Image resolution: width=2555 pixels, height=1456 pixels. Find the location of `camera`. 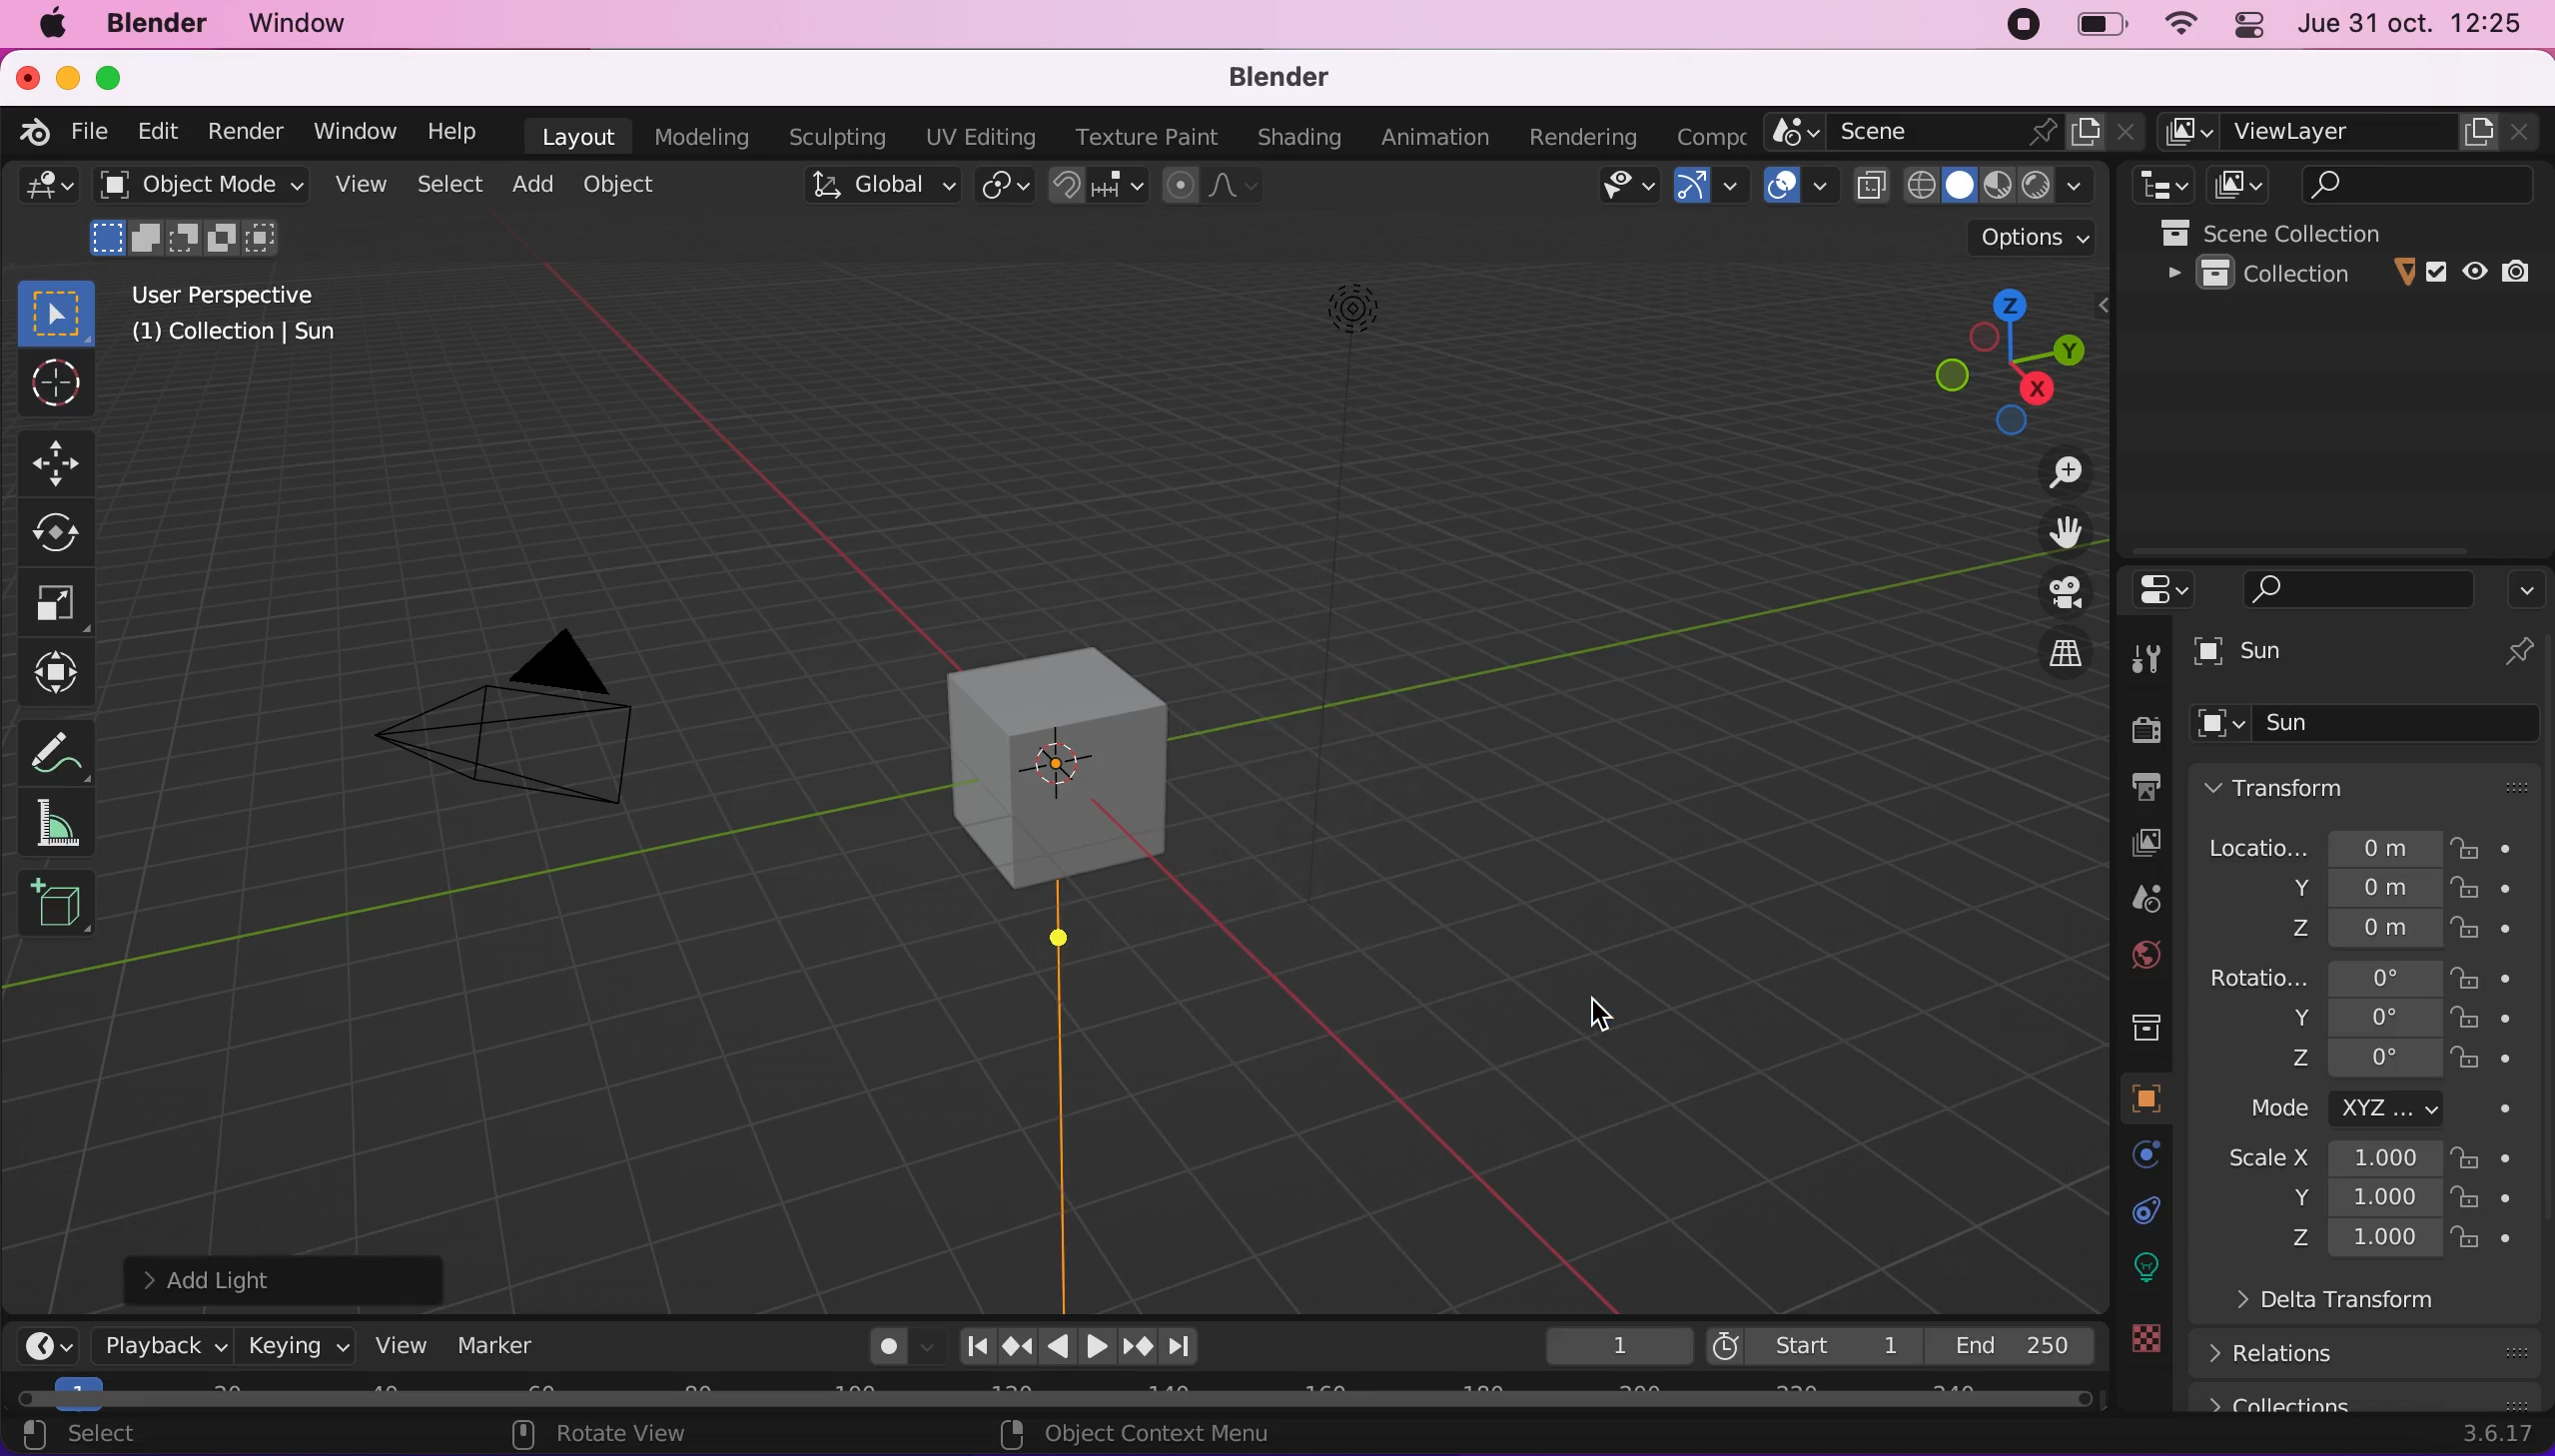

camera is located at coordinates (533, 728).